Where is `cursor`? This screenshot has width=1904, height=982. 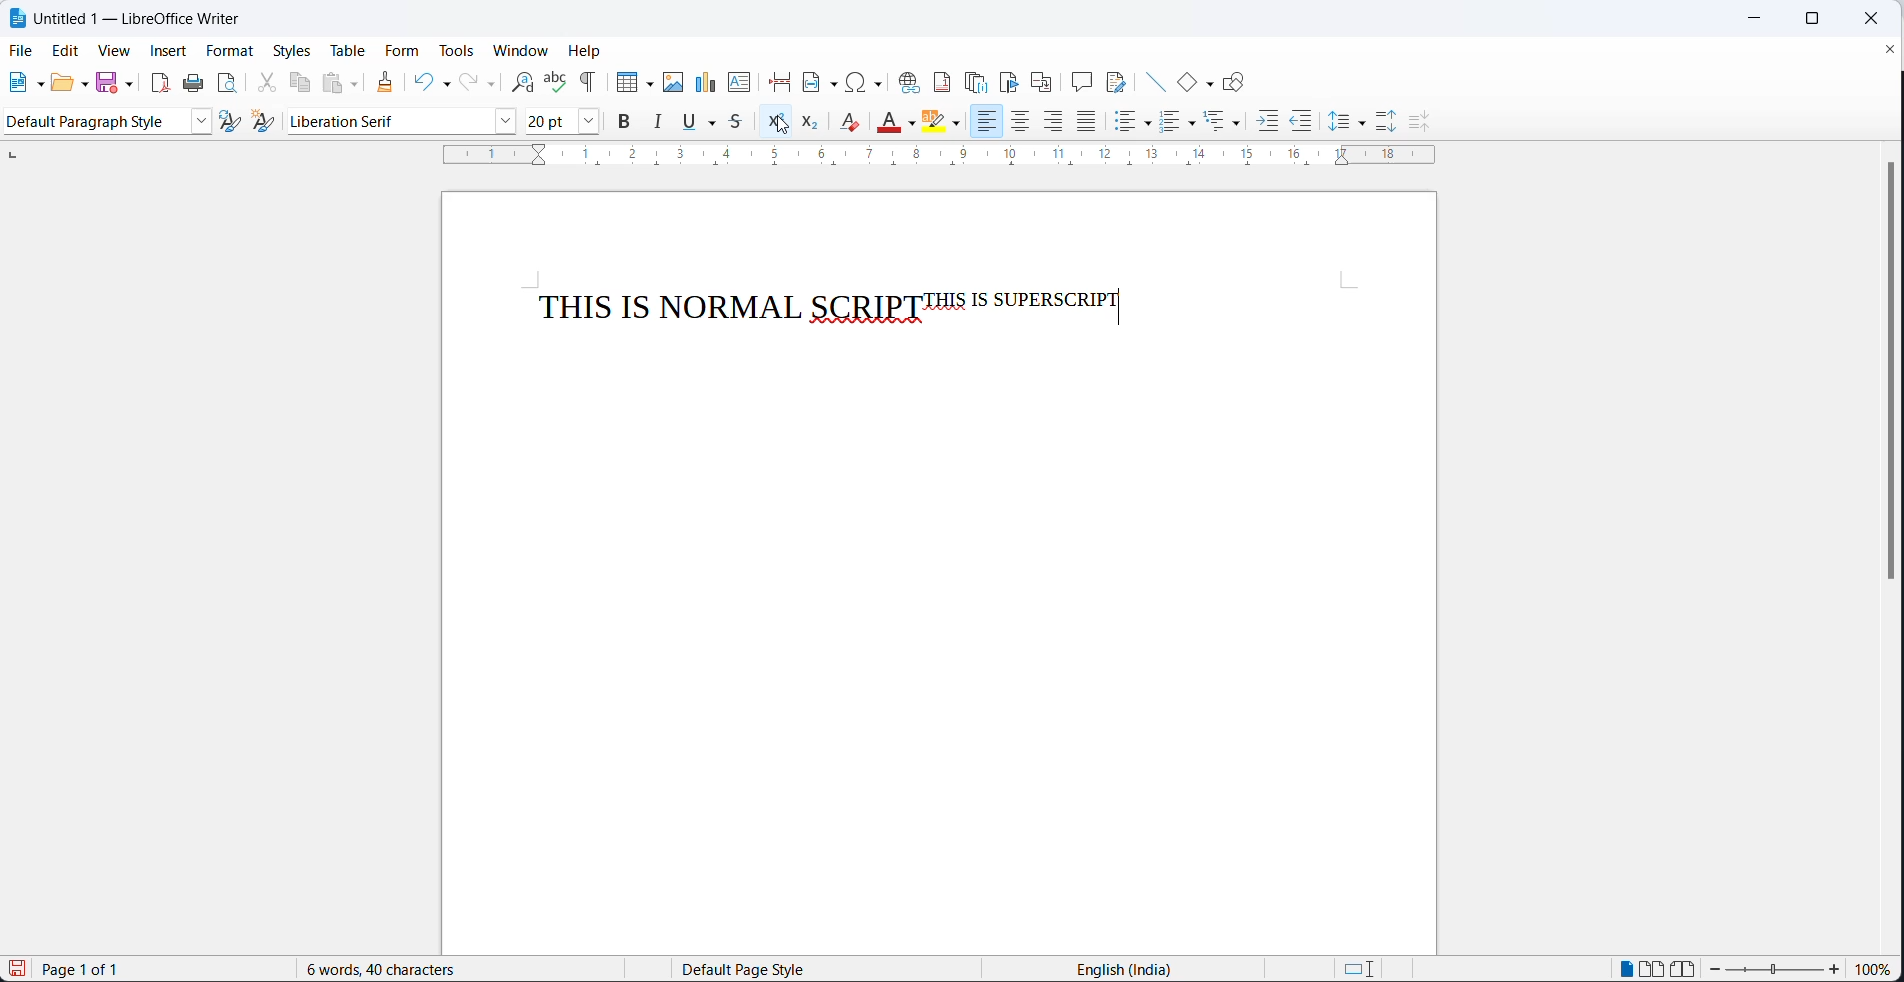 cursor is located at coordinates (781, 127).